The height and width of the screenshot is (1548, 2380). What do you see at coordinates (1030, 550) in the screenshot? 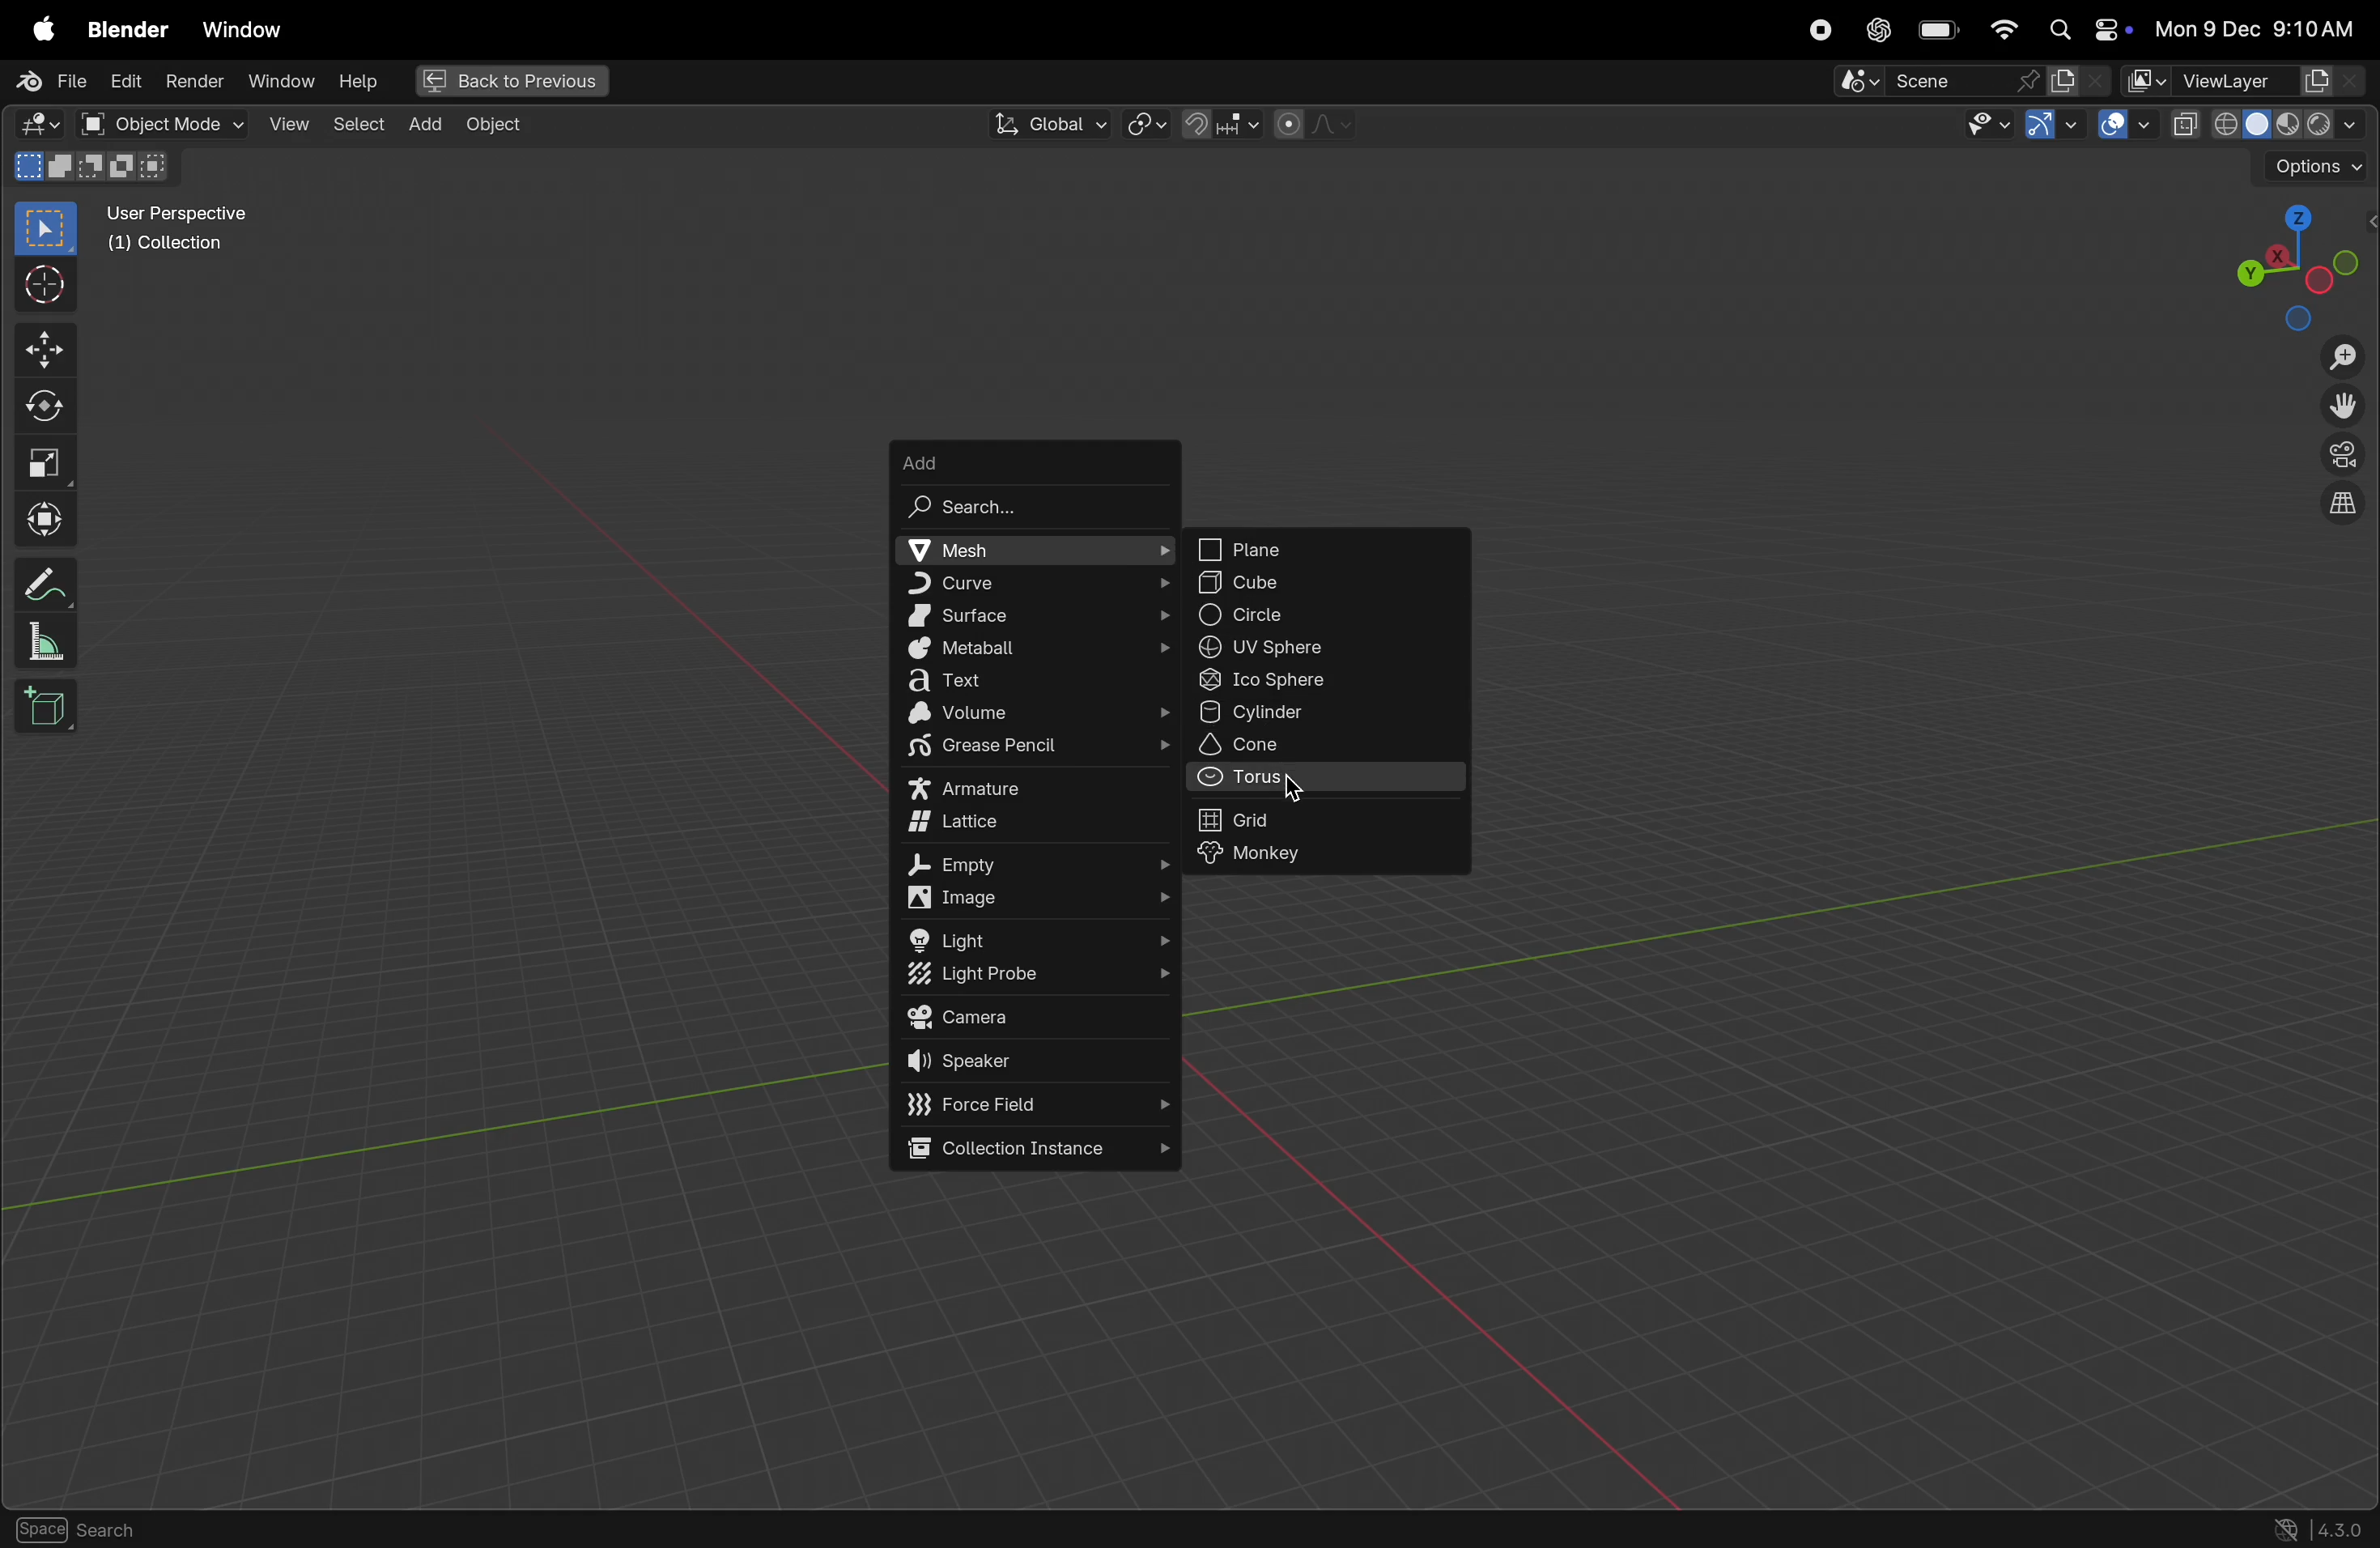
I see `mesh` at bounding box center [1030, 550].